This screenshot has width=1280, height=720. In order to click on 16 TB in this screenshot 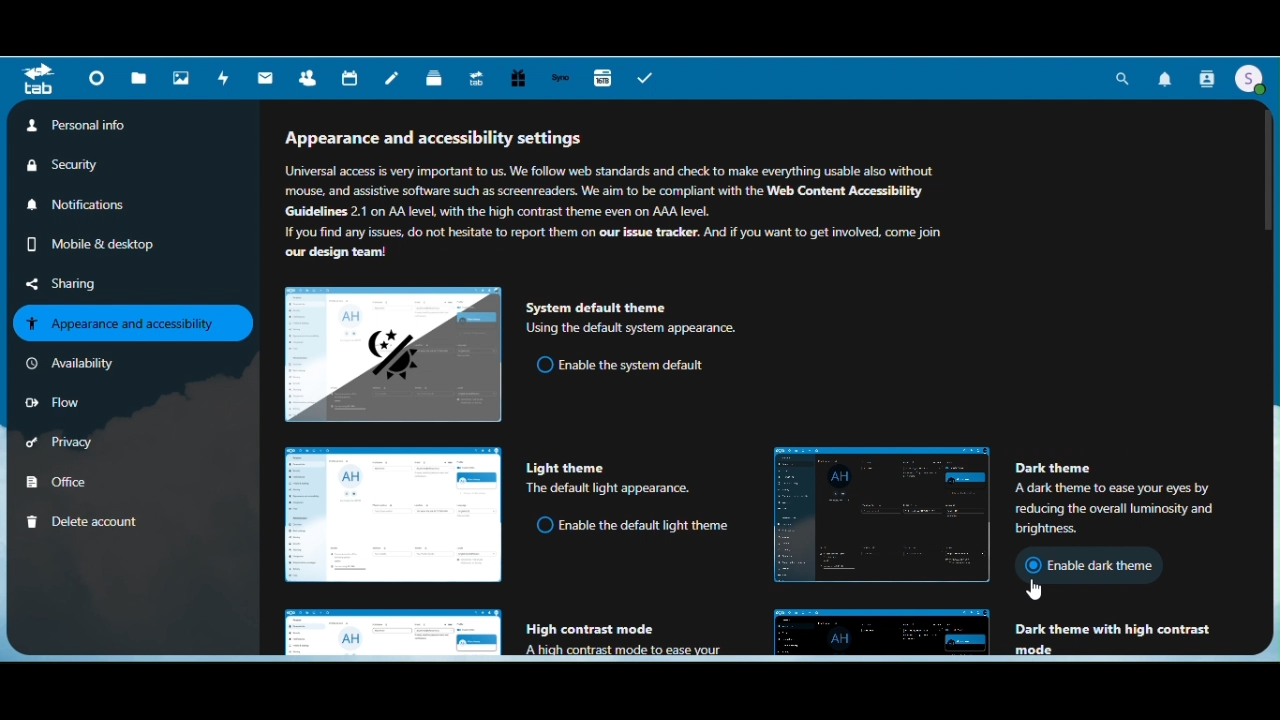, I will do `click(602, 80)`.